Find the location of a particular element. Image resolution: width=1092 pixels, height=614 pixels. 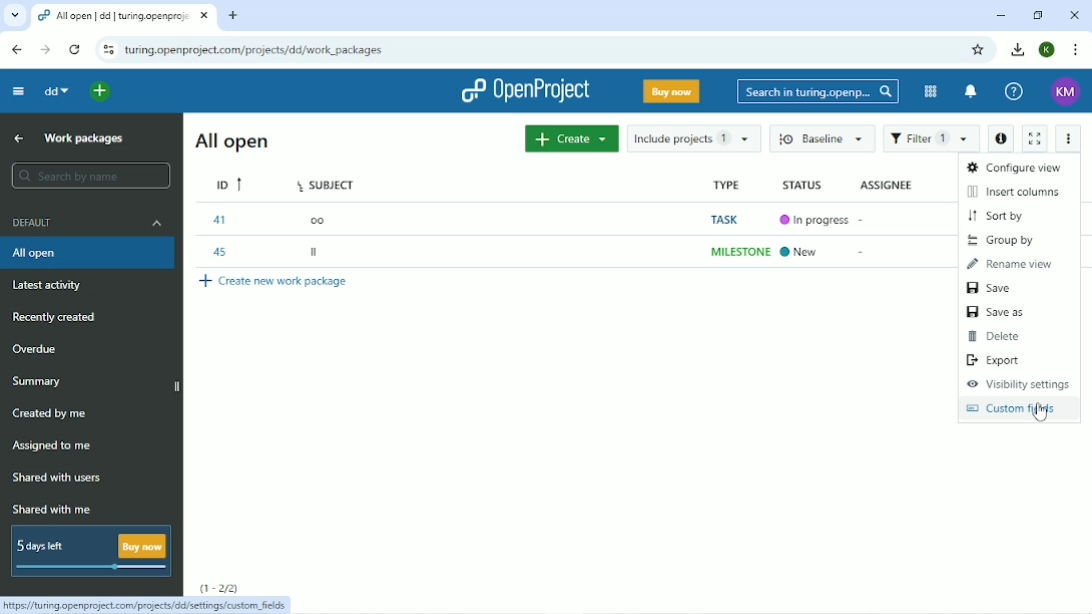

Overdue is located at coordinates (36, 348).